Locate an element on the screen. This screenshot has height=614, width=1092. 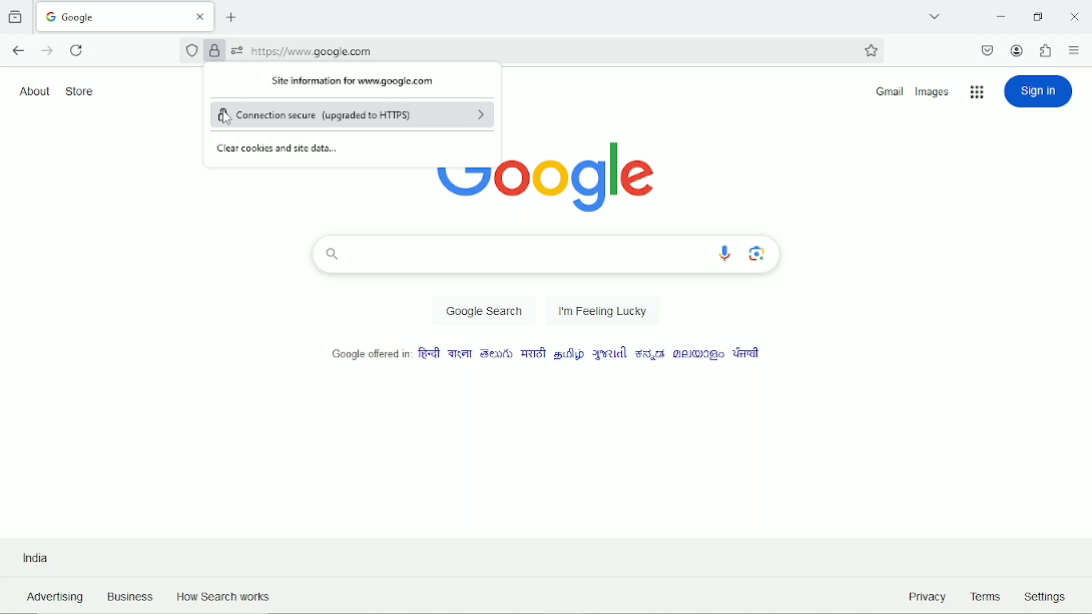
Account is located at coordinates (1017, 50).